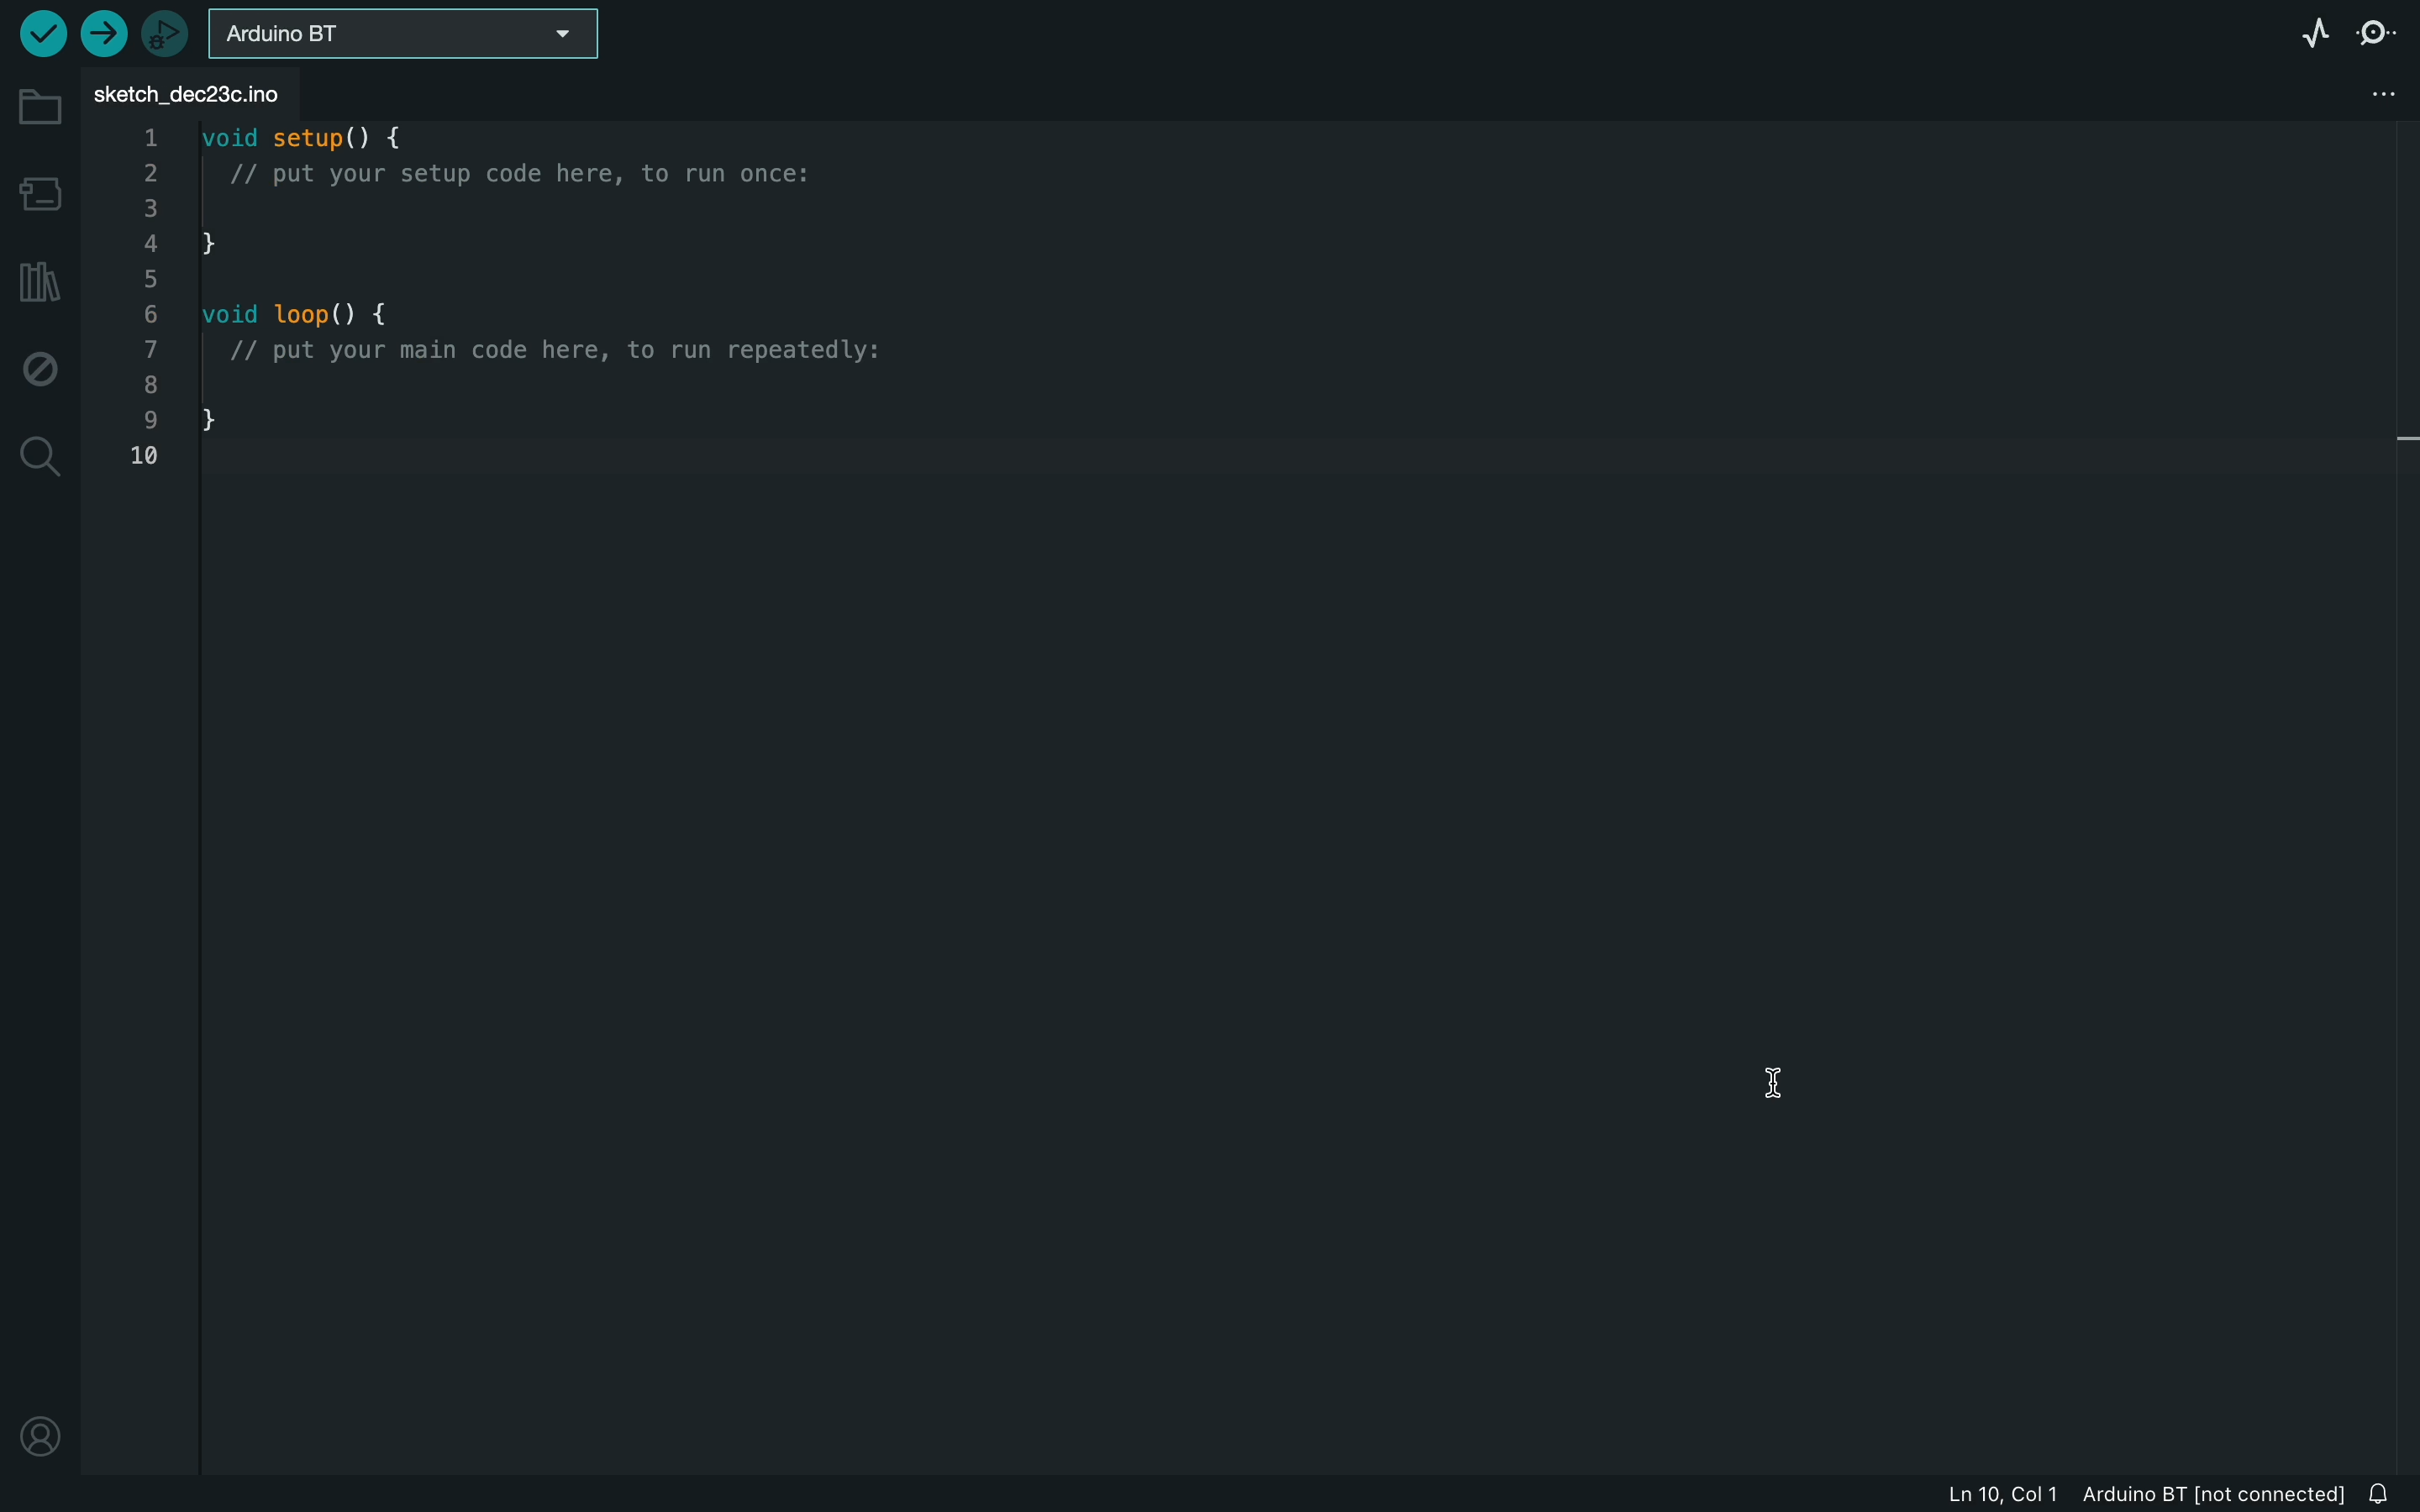  Describe the element at coordinates (38, 284) in the screenshot. I see `library manager` at that location.